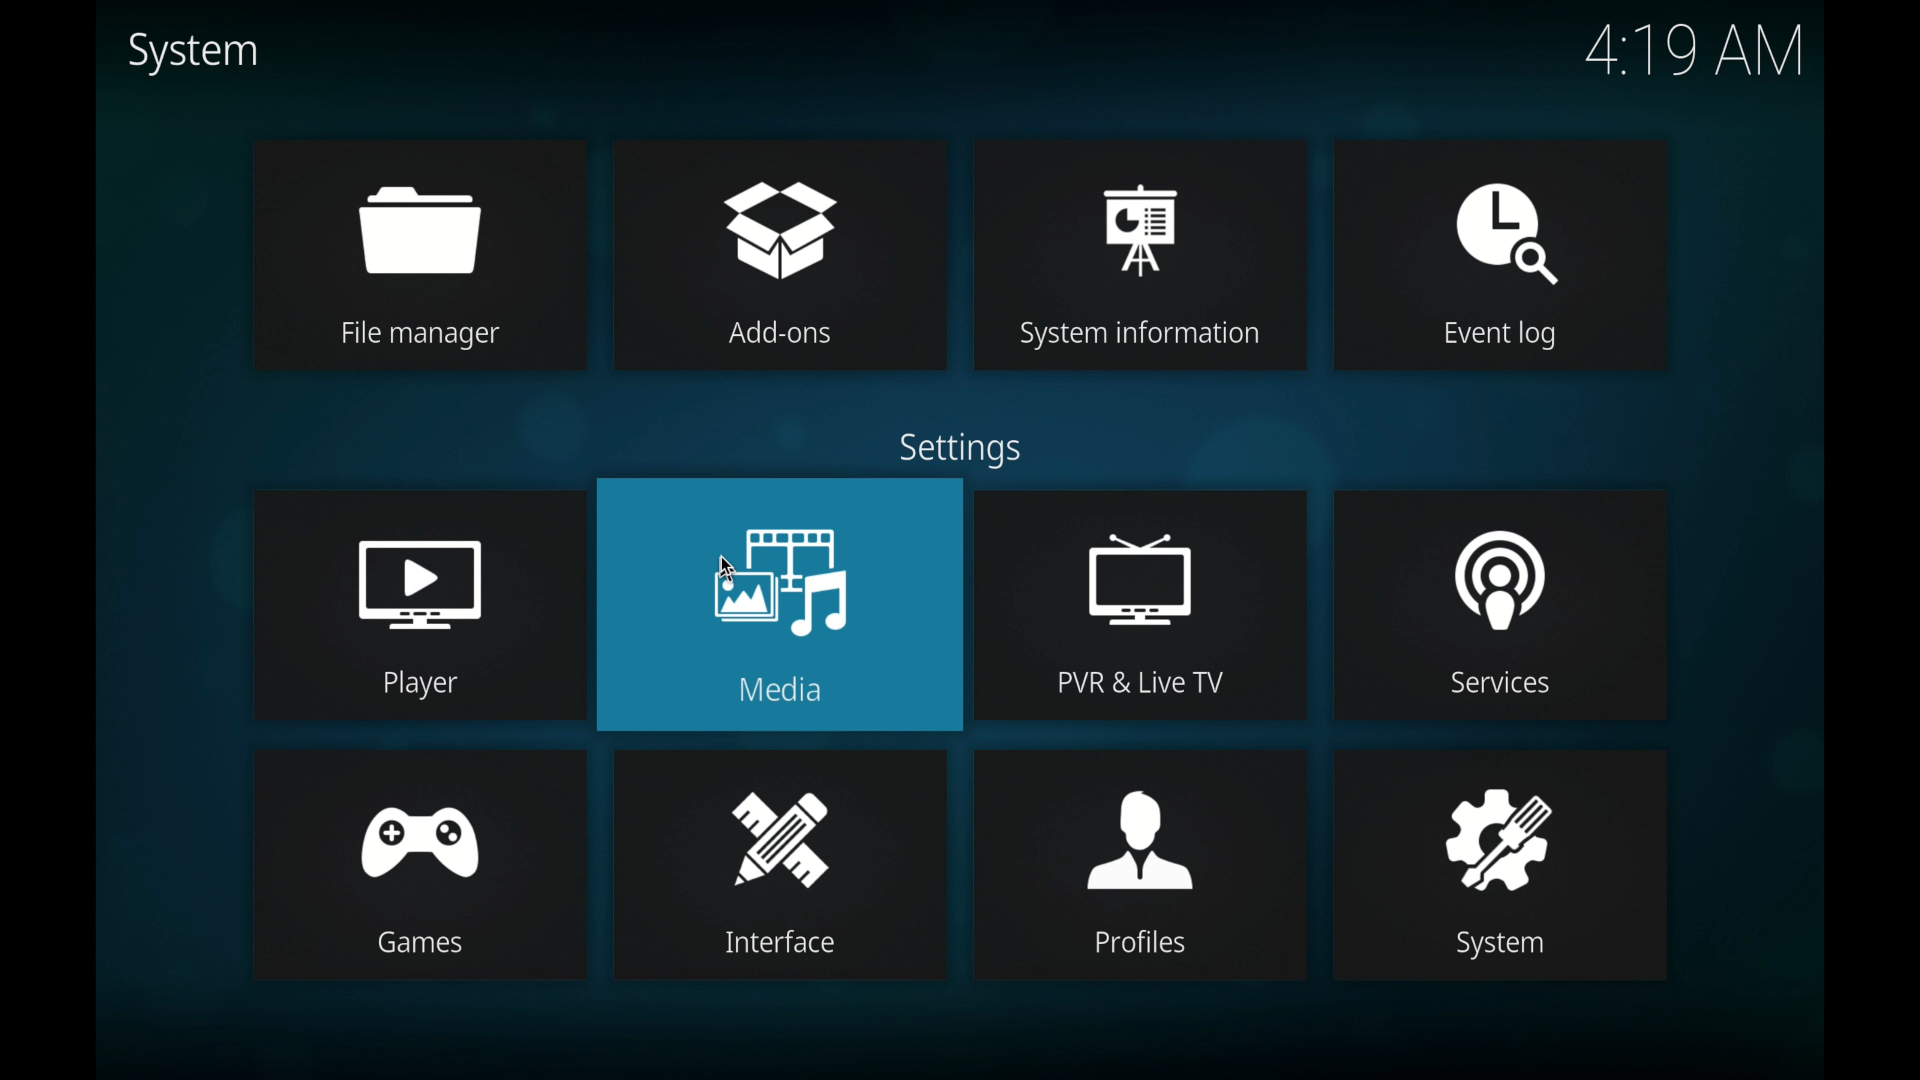 This screenshot has height=1080, width=1920. What do you see at coordinates (416, 256) in the screenshot?
I see `file manager` at bounding box center [416, 256].